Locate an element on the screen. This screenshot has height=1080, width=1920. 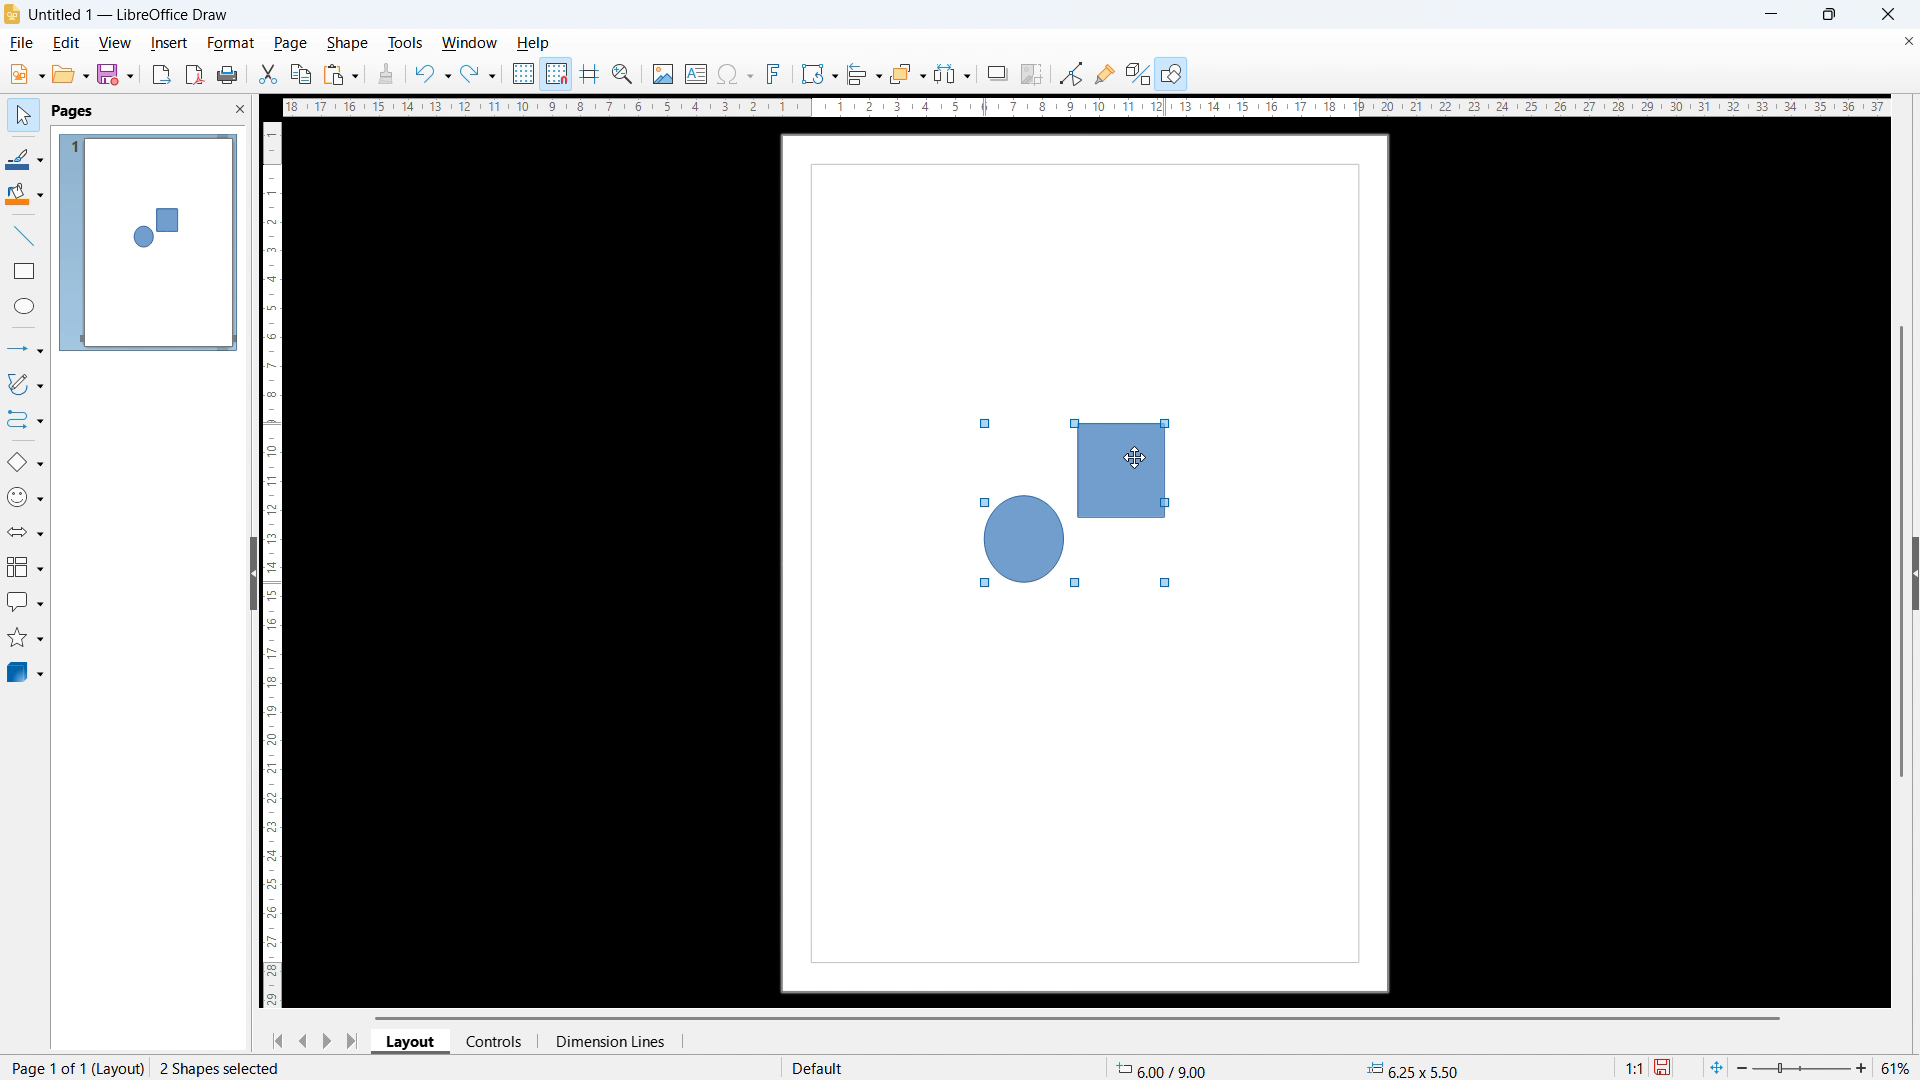
zoom slider is located at coordinates (1805, 1068).